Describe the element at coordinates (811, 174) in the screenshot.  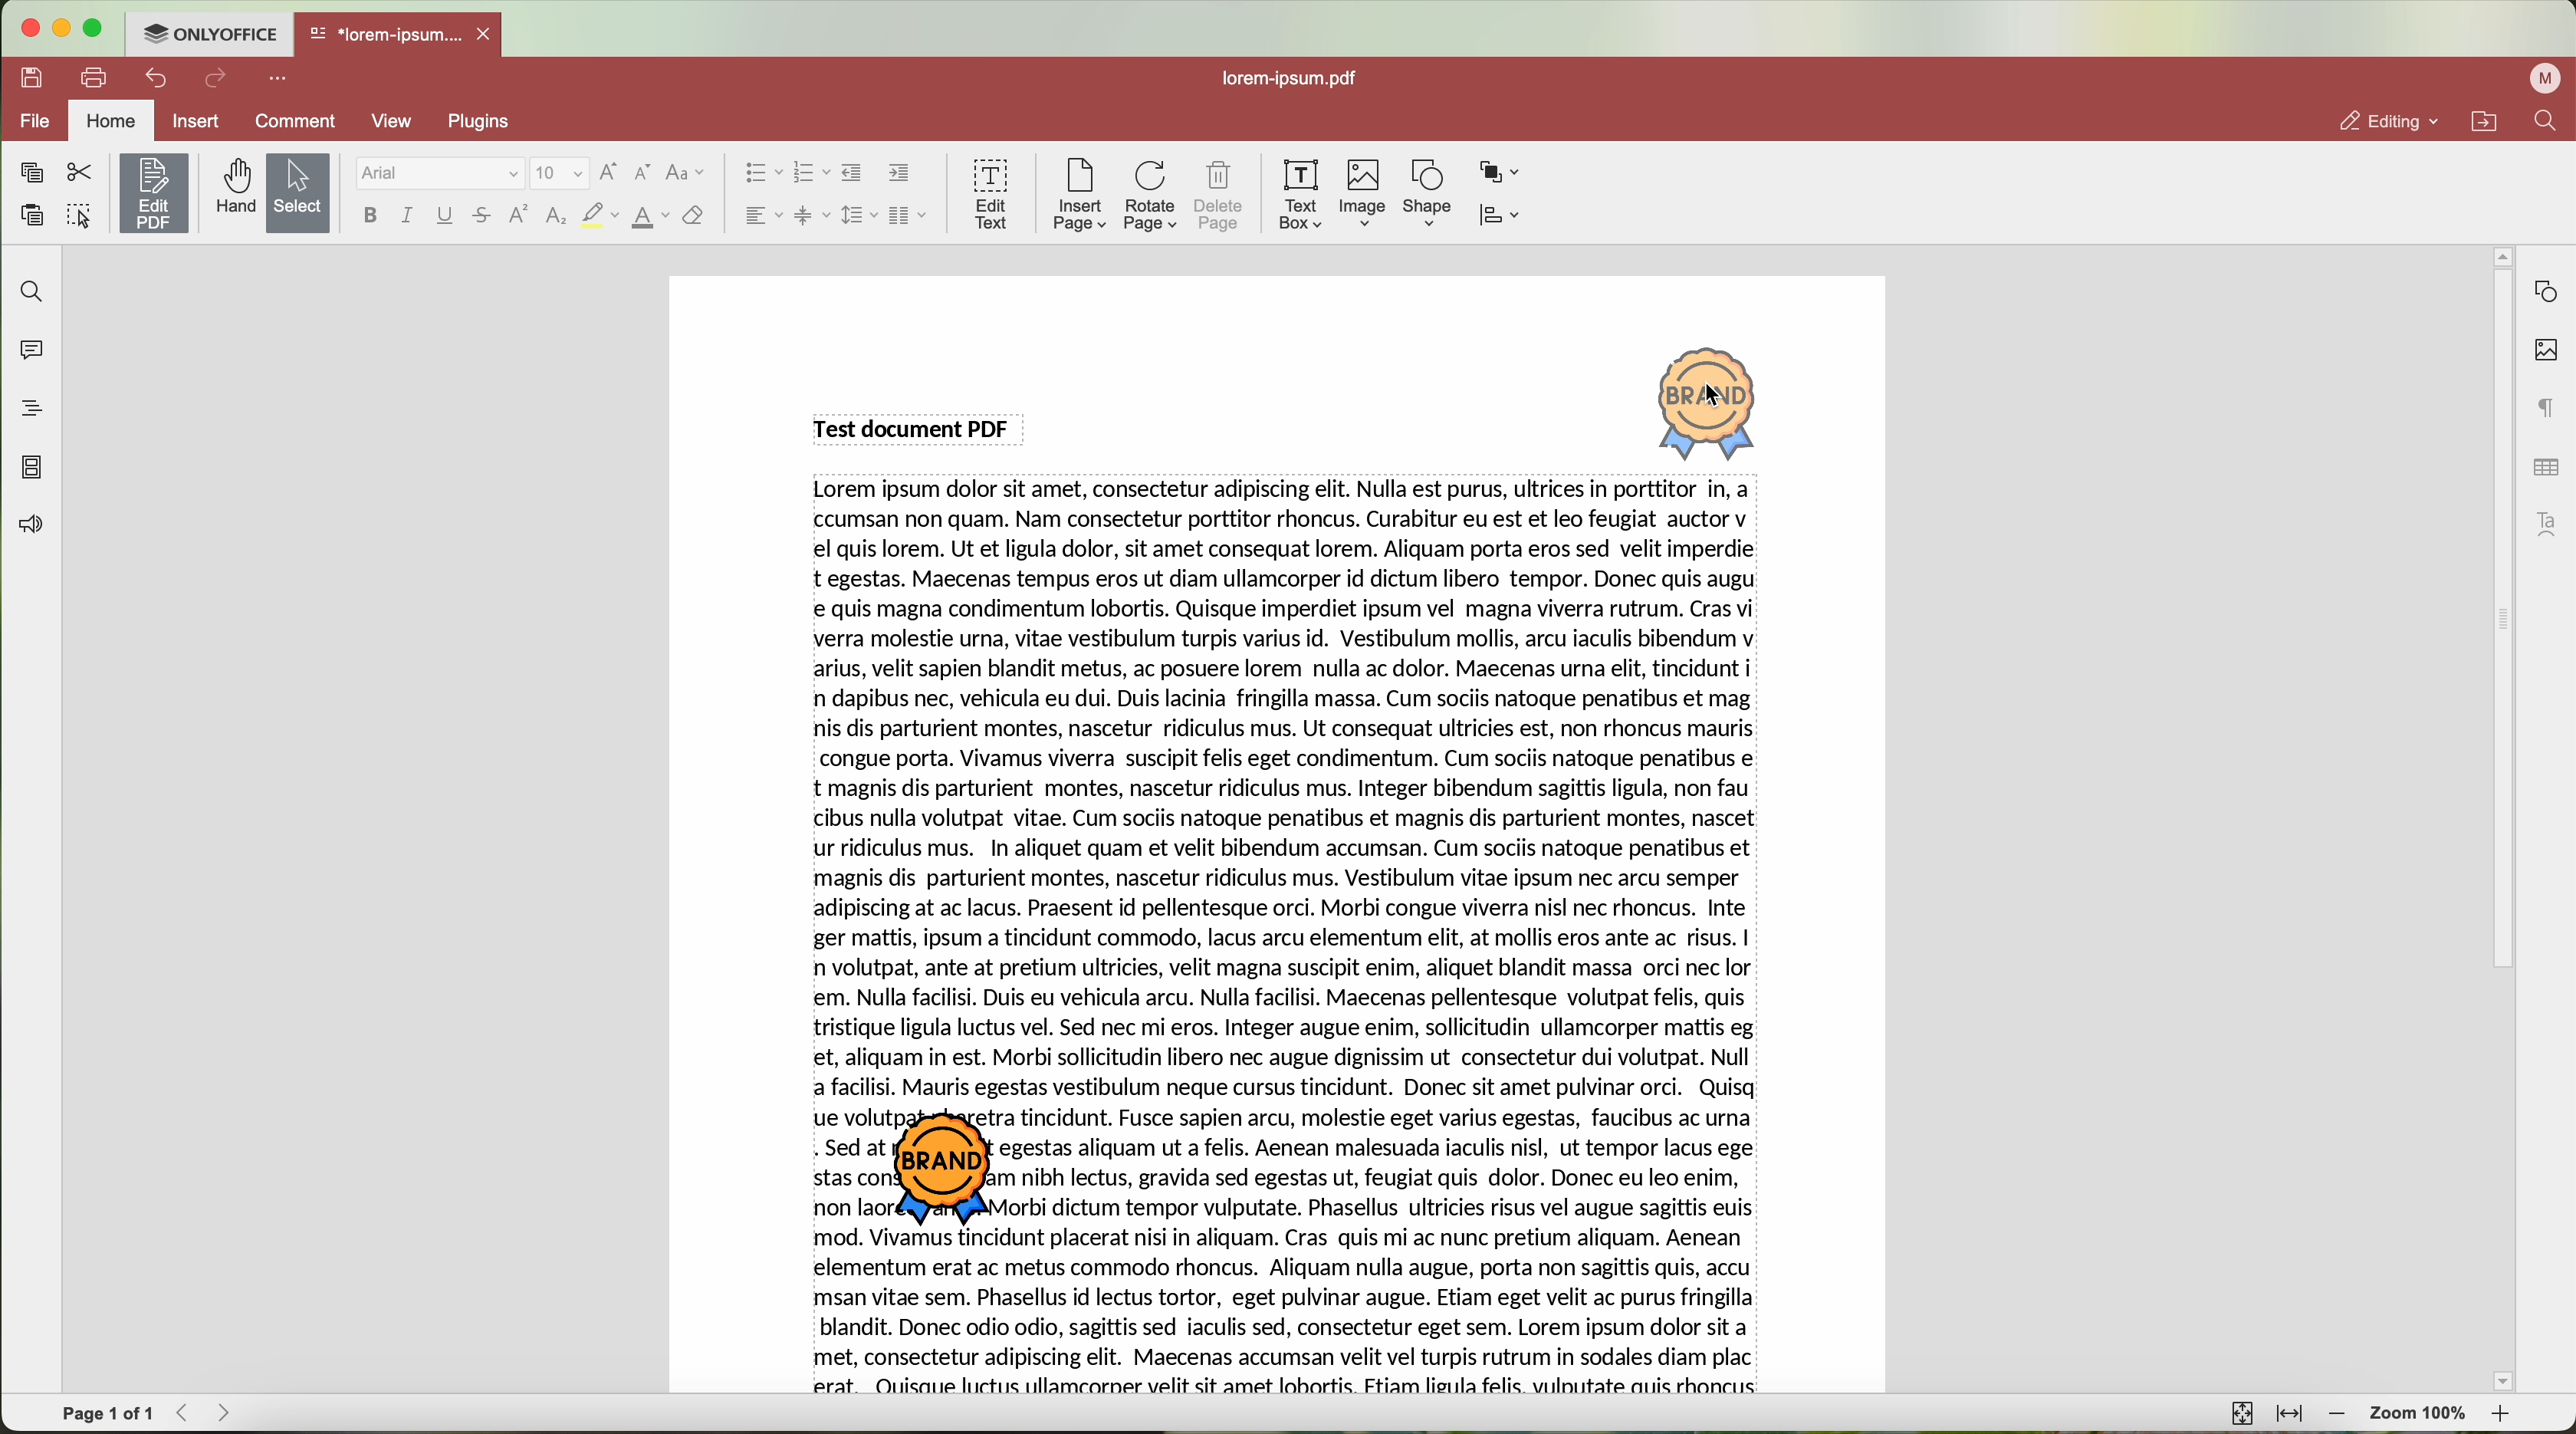
I see `numbering` at that location.